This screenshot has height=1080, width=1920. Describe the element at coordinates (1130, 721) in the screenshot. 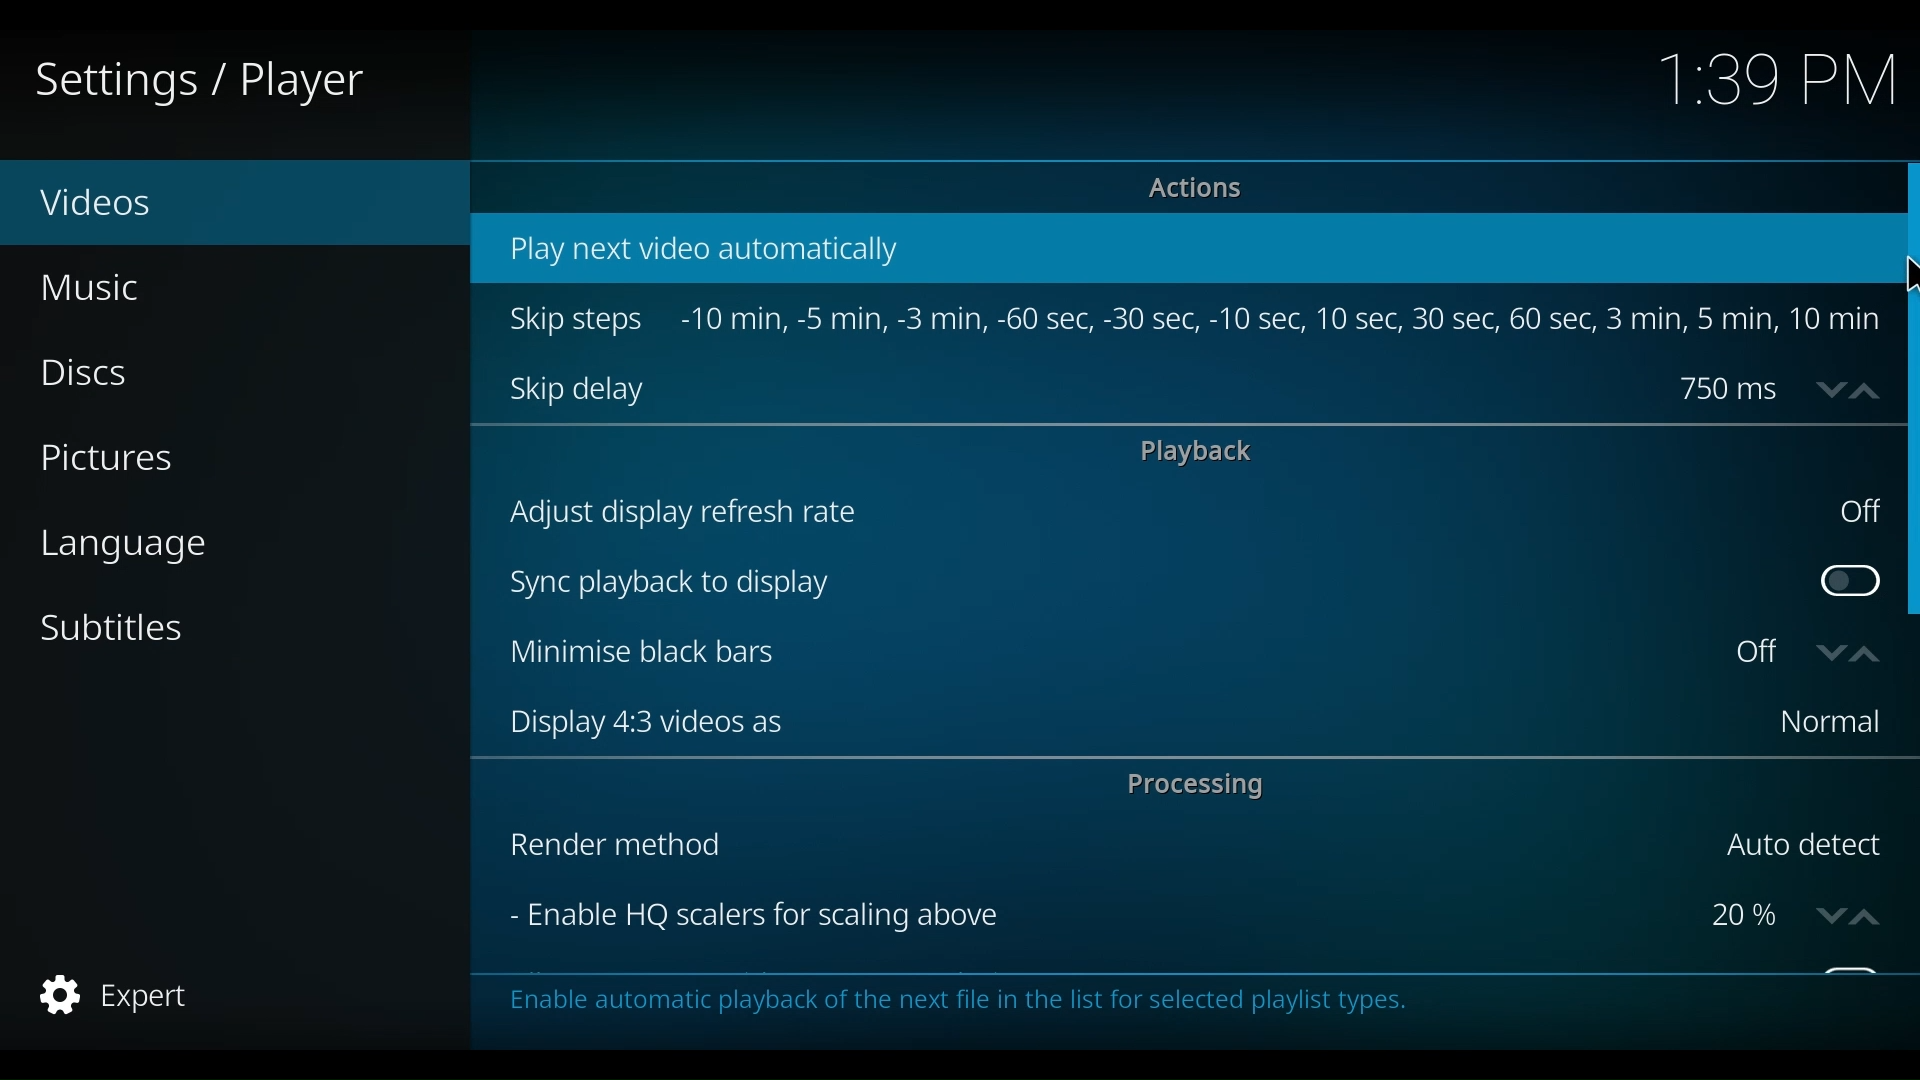

I see `Display 4:3 videos as` at that location.